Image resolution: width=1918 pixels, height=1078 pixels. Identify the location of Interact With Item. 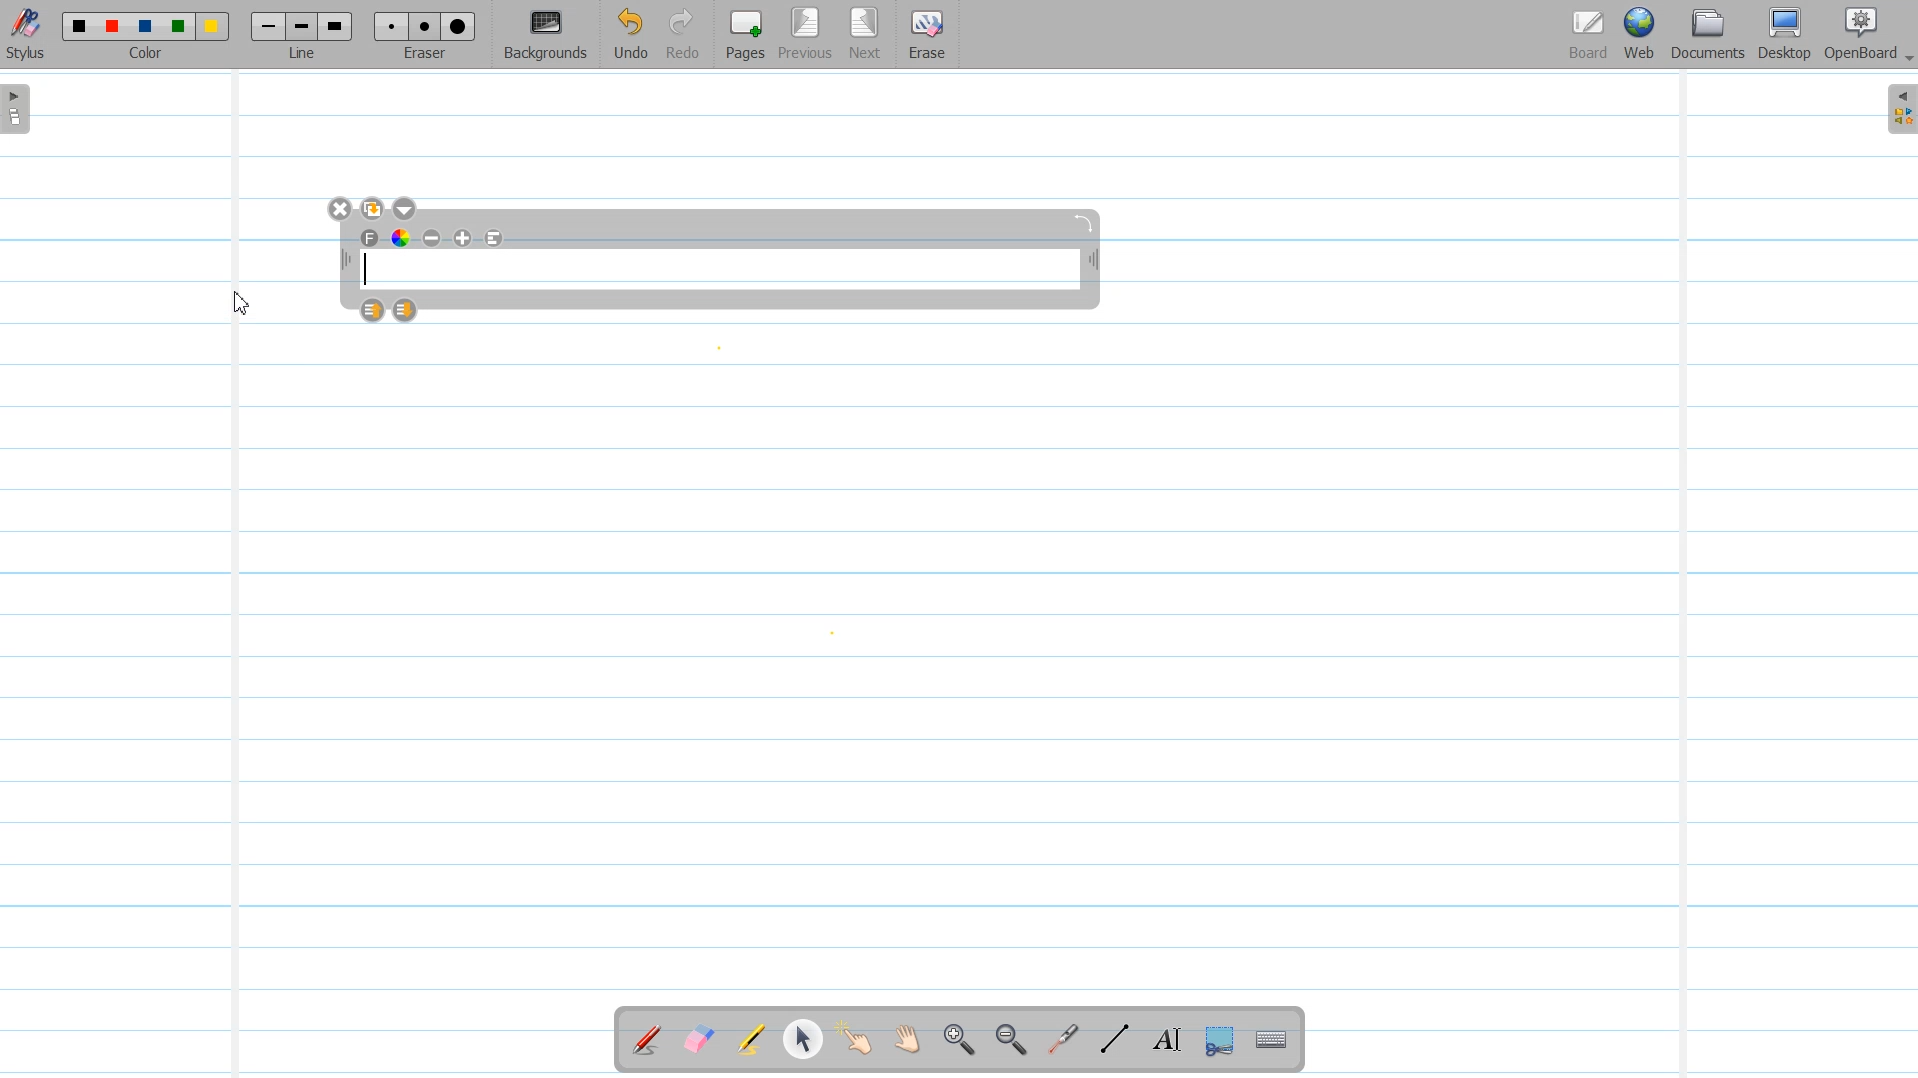
(855, 1041).